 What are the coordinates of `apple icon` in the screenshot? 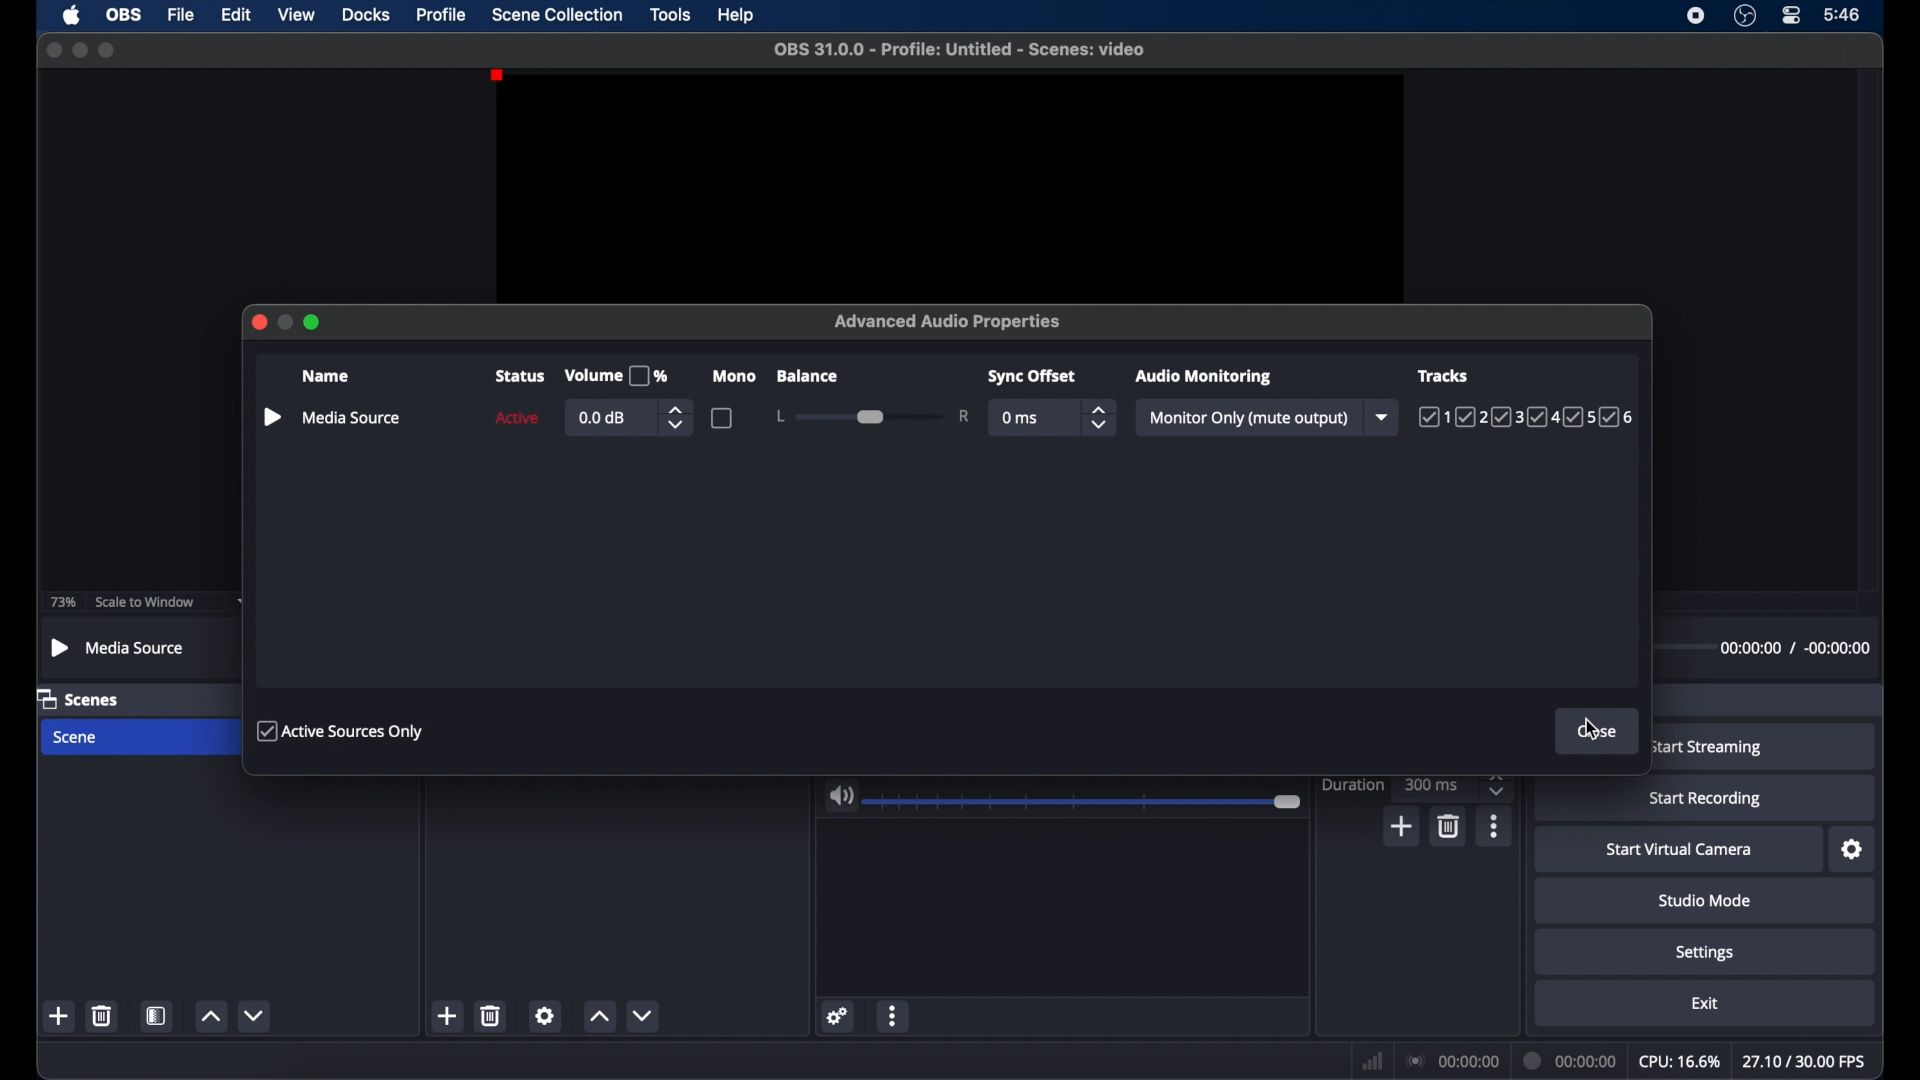 It's located at (71, 15).